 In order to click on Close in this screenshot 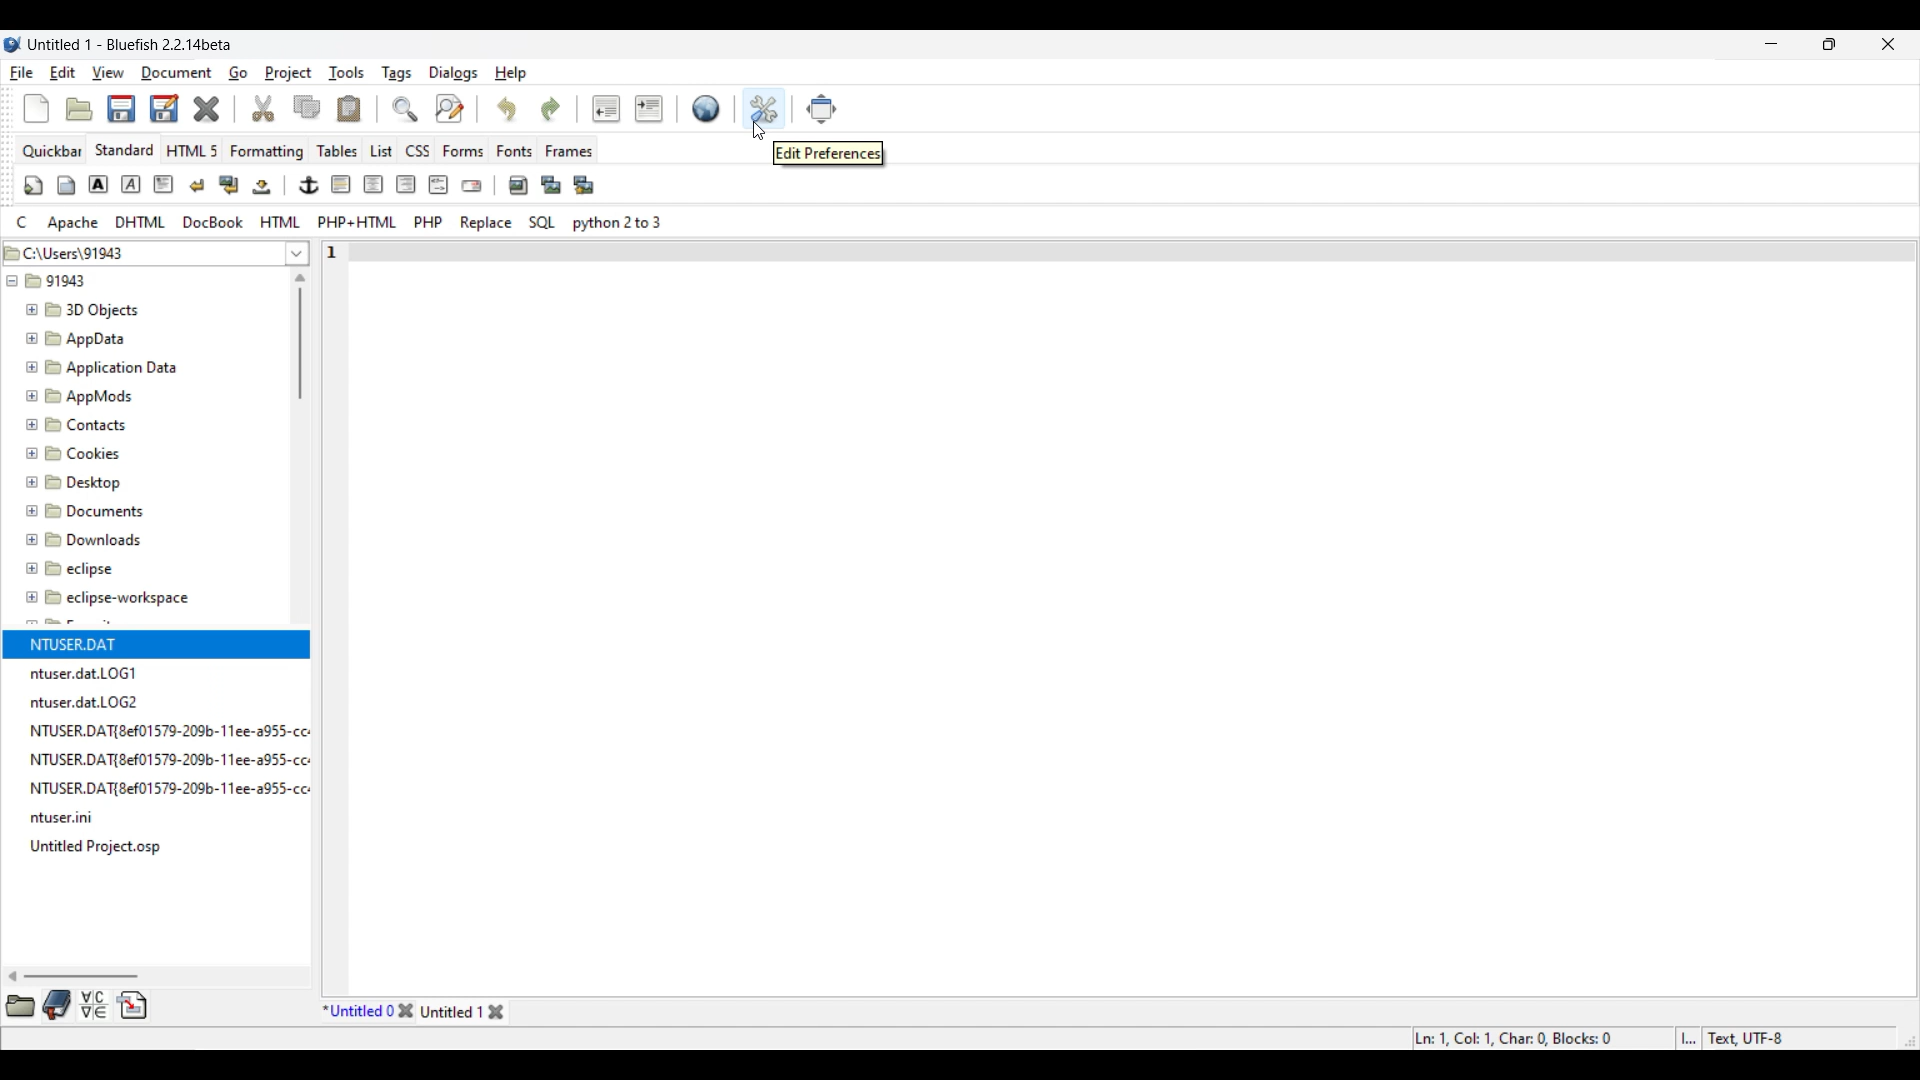, I will do `click(206, 109)`.